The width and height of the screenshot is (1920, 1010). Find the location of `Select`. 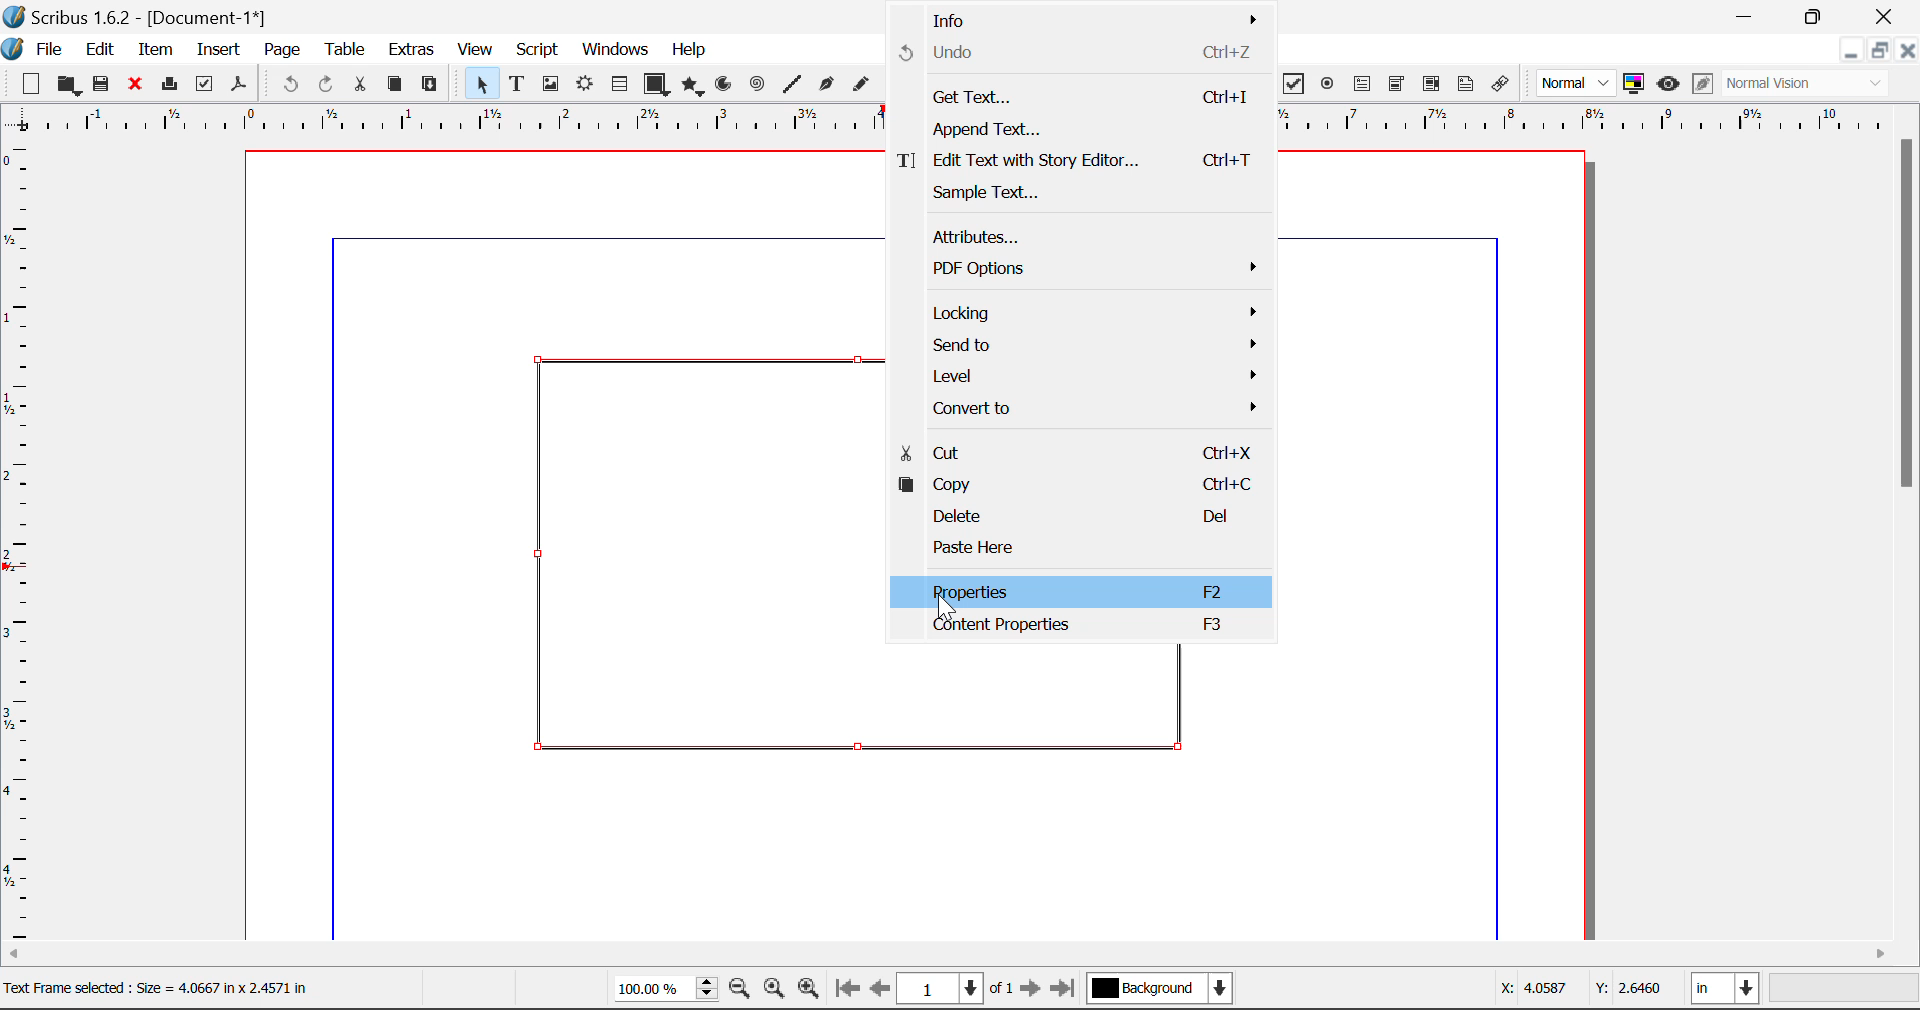

Select is located at coordinates (478, 83).